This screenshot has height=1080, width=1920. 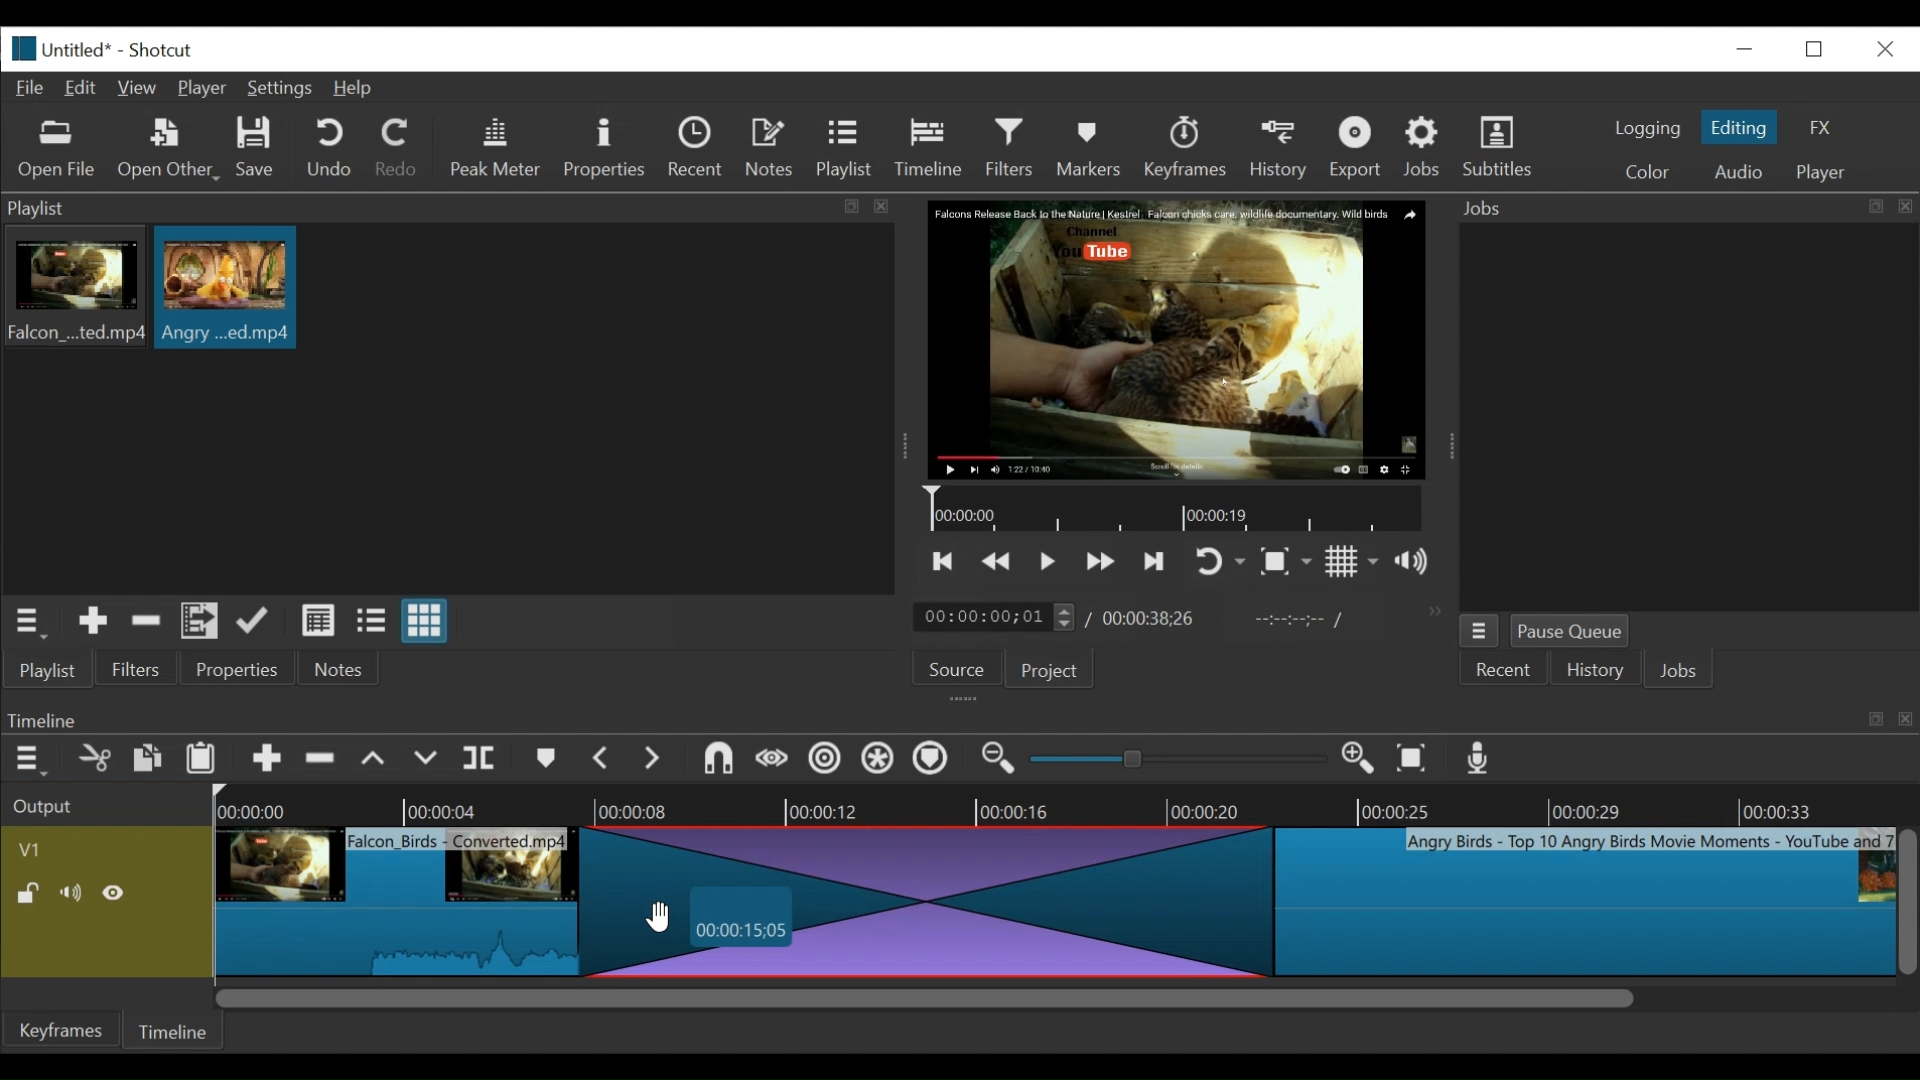 What do you see at coordinates (1744, 48) in the screenshot?
I see `minimize` at bounding box center [1744, 48].